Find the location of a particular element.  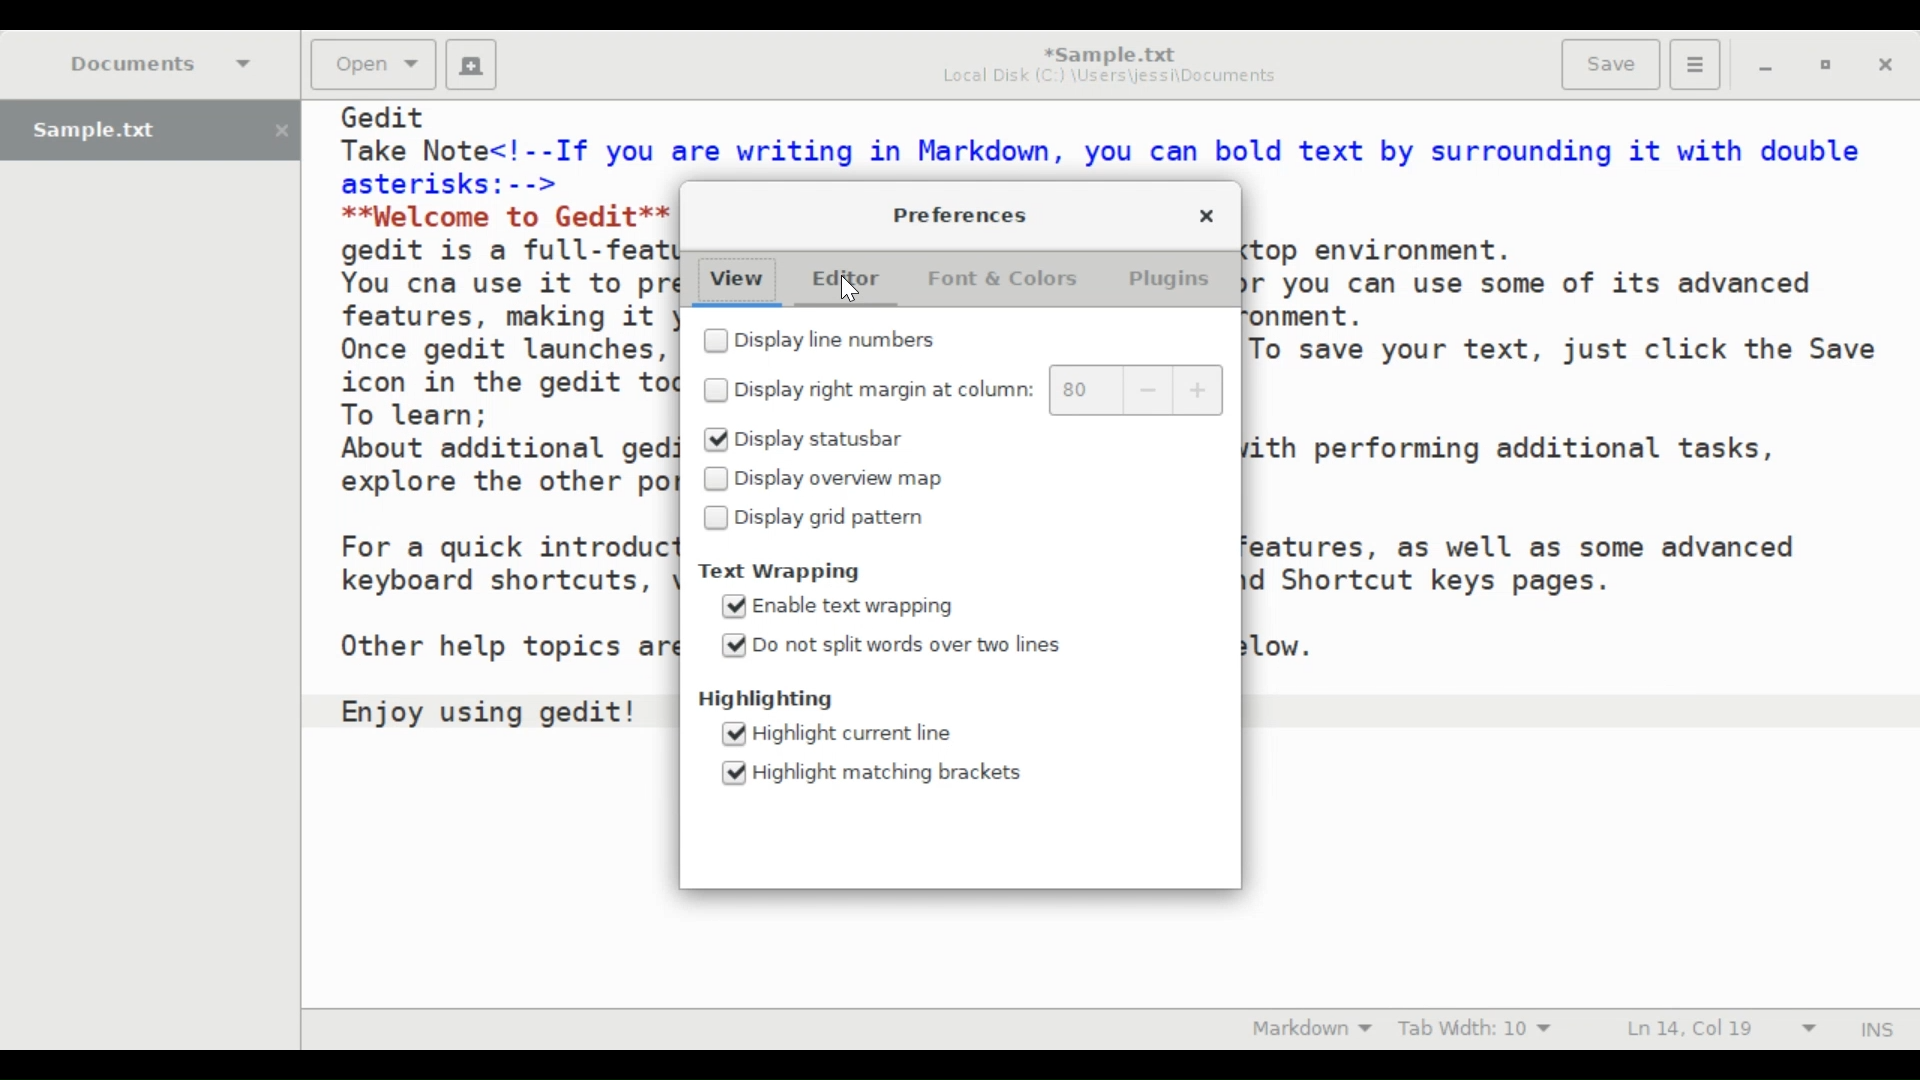

(un)select right margin at column is located at coordinates (869, 389).